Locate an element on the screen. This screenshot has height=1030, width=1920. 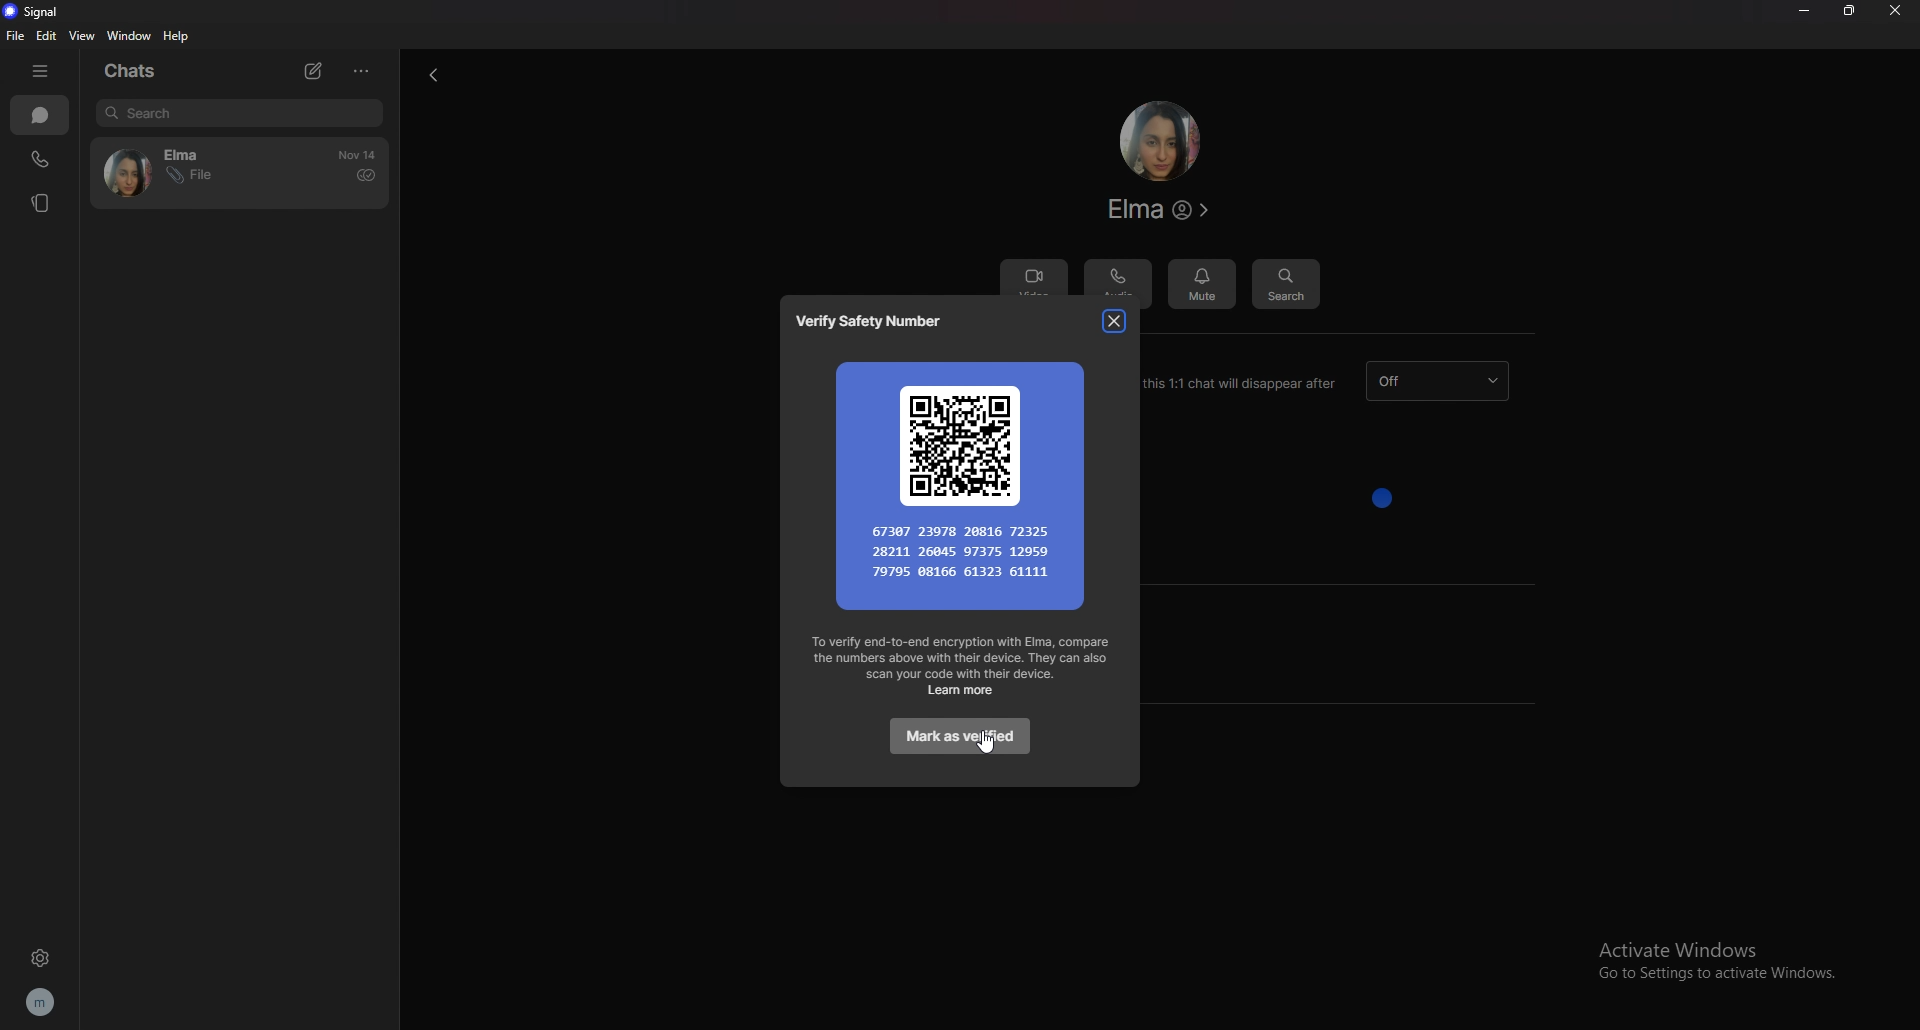
options is located at coordinates (362, 70).